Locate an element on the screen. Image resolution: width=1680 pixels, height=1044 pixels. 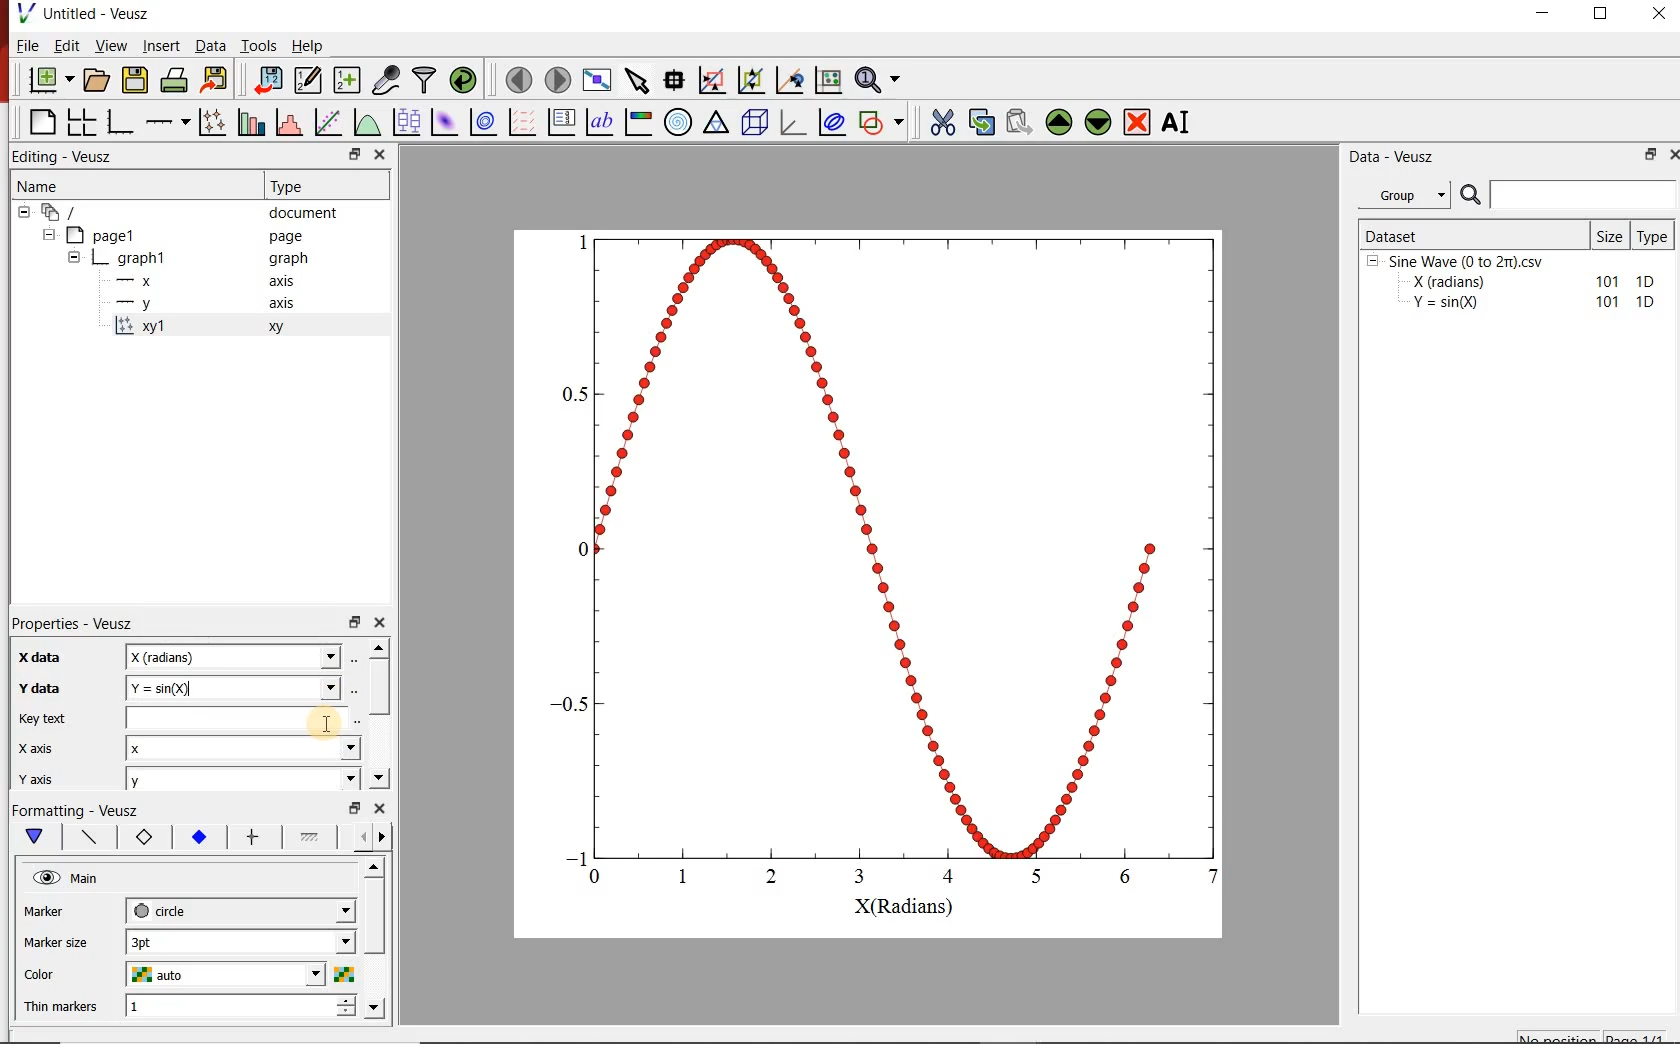
Search is located at coordinates (1569, 195).